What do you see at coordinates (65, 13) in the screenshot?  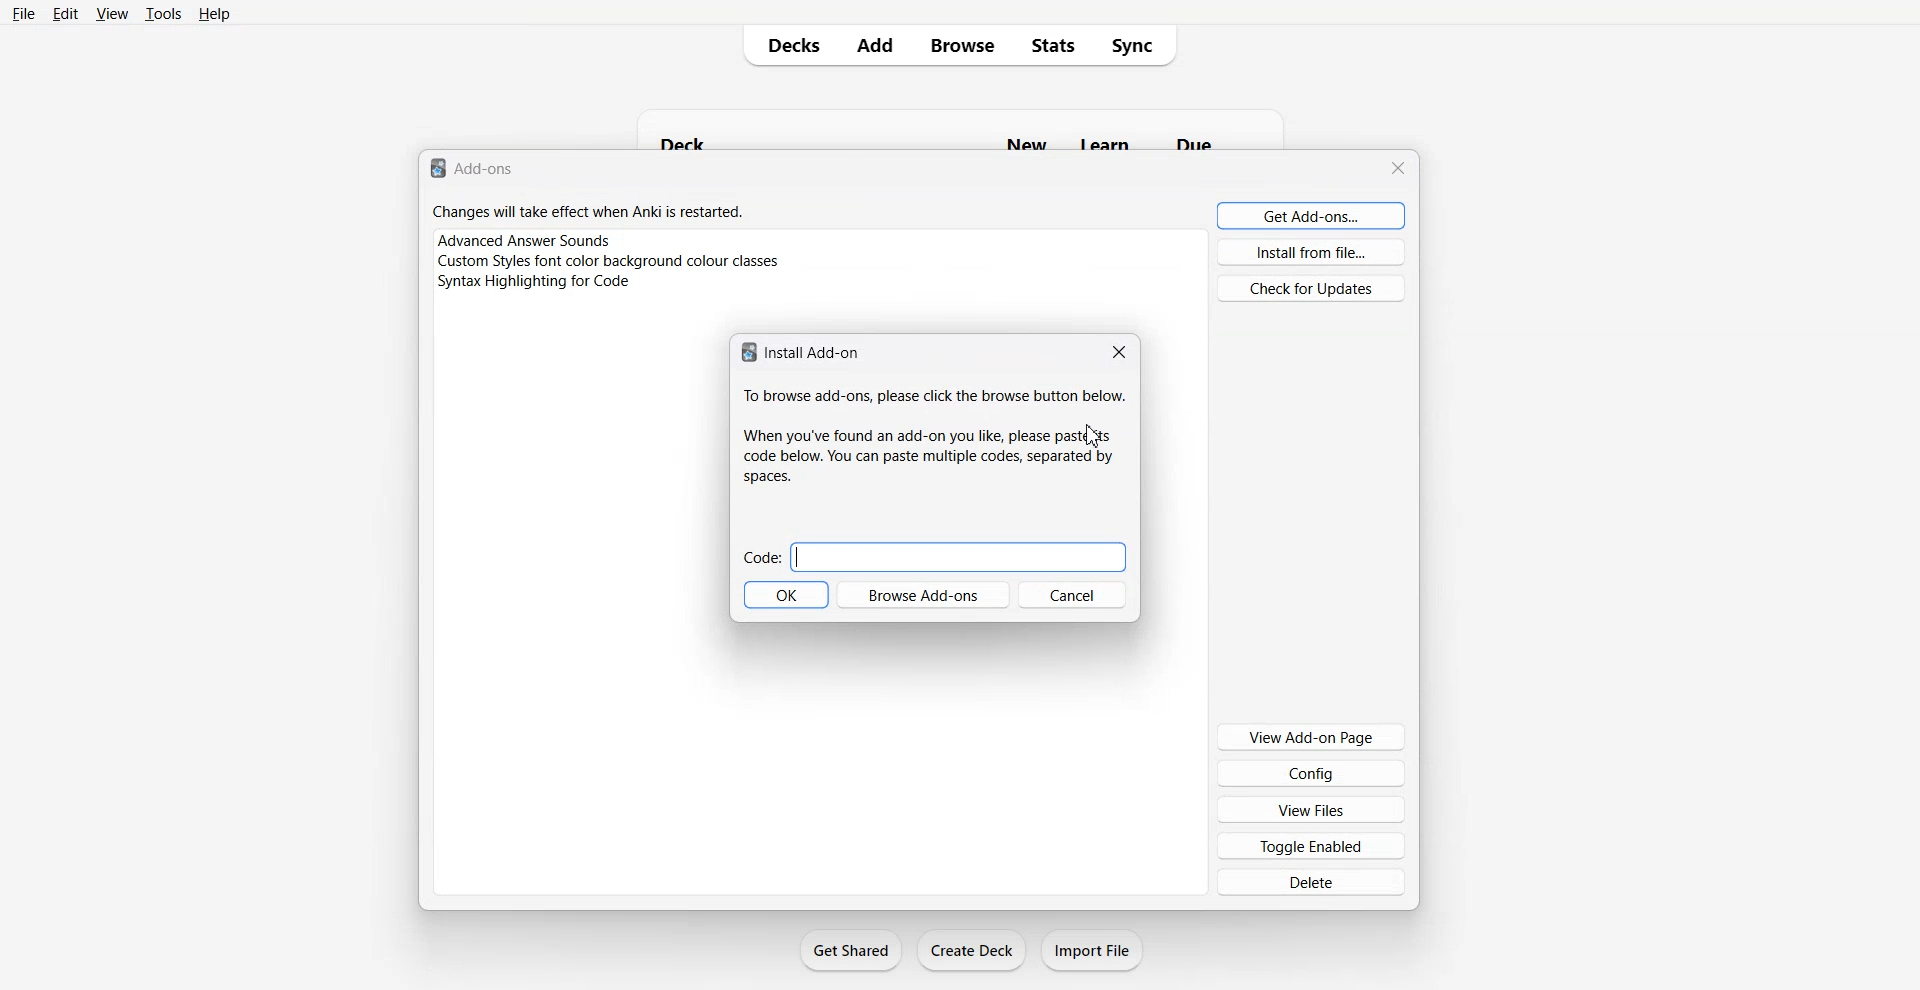 I see `Edit` at bounding box center [65, 13].